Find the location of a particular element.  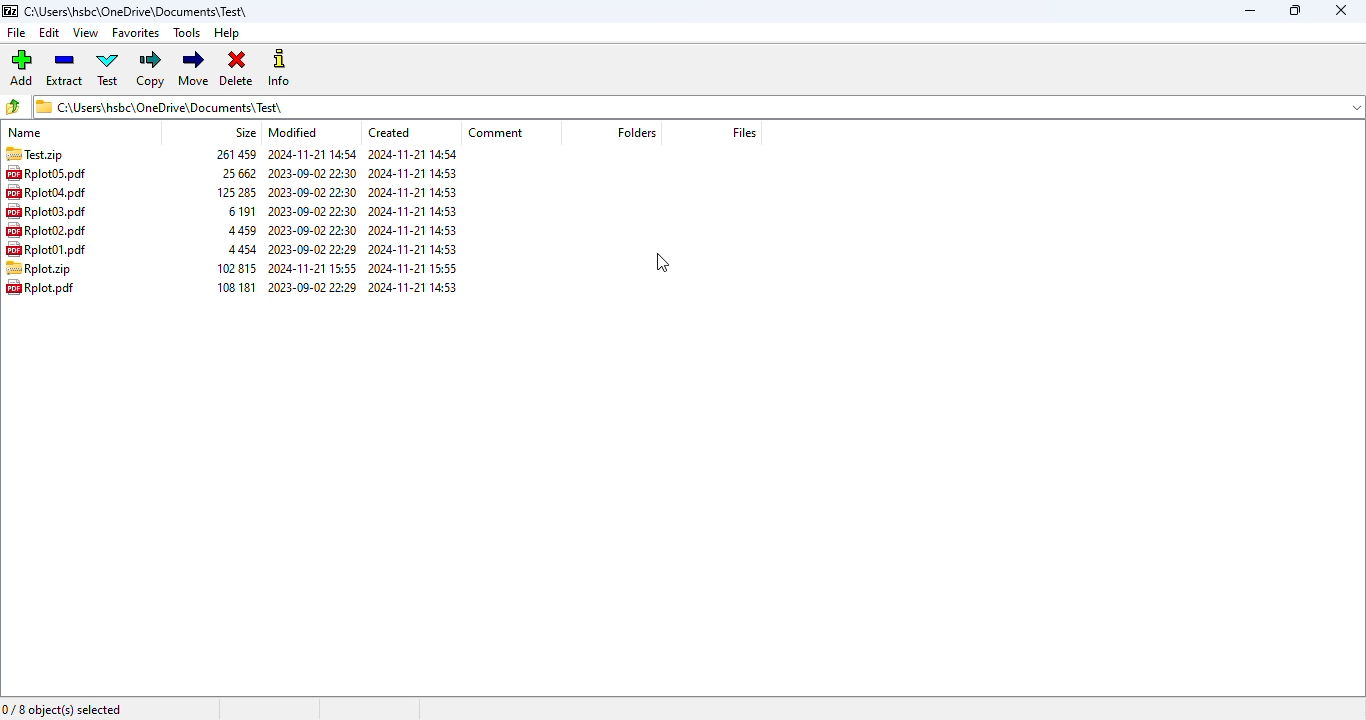

Rplot03.pdf is located at coordinates (48, 212).